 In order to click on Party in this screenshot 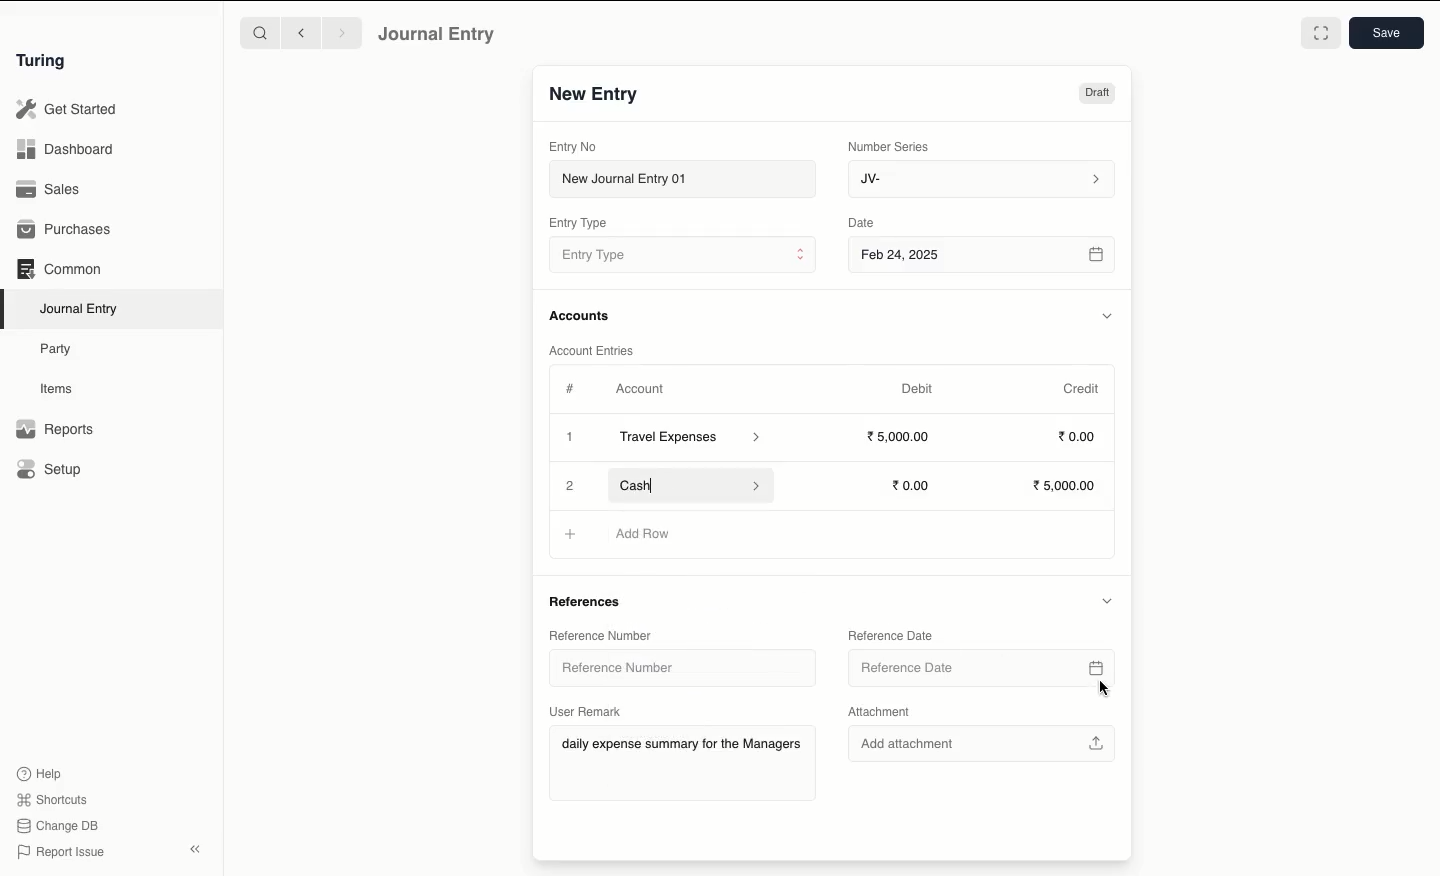, I will do `click(61, 350)`.